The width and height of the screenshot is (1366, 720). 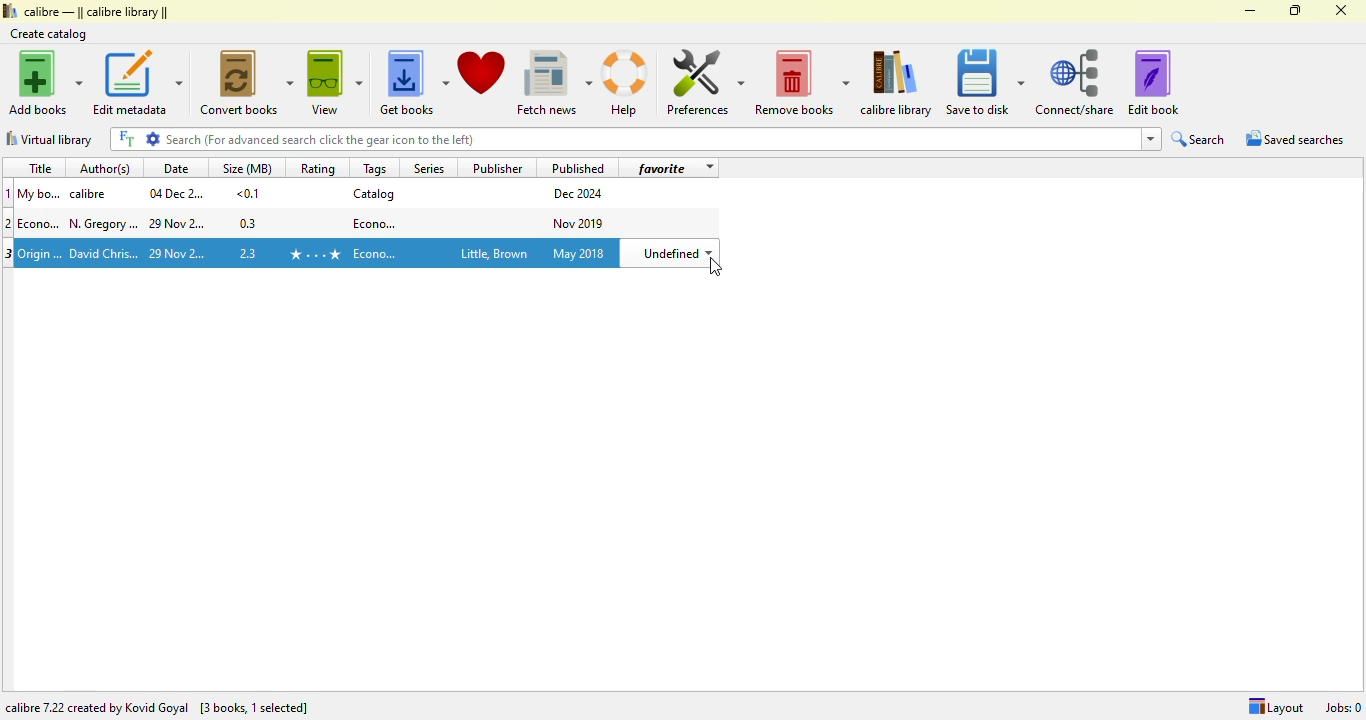 What do you see at coordinates (104, 254) in the screenshot?
I see `Author` at bounding box center [104, 254].